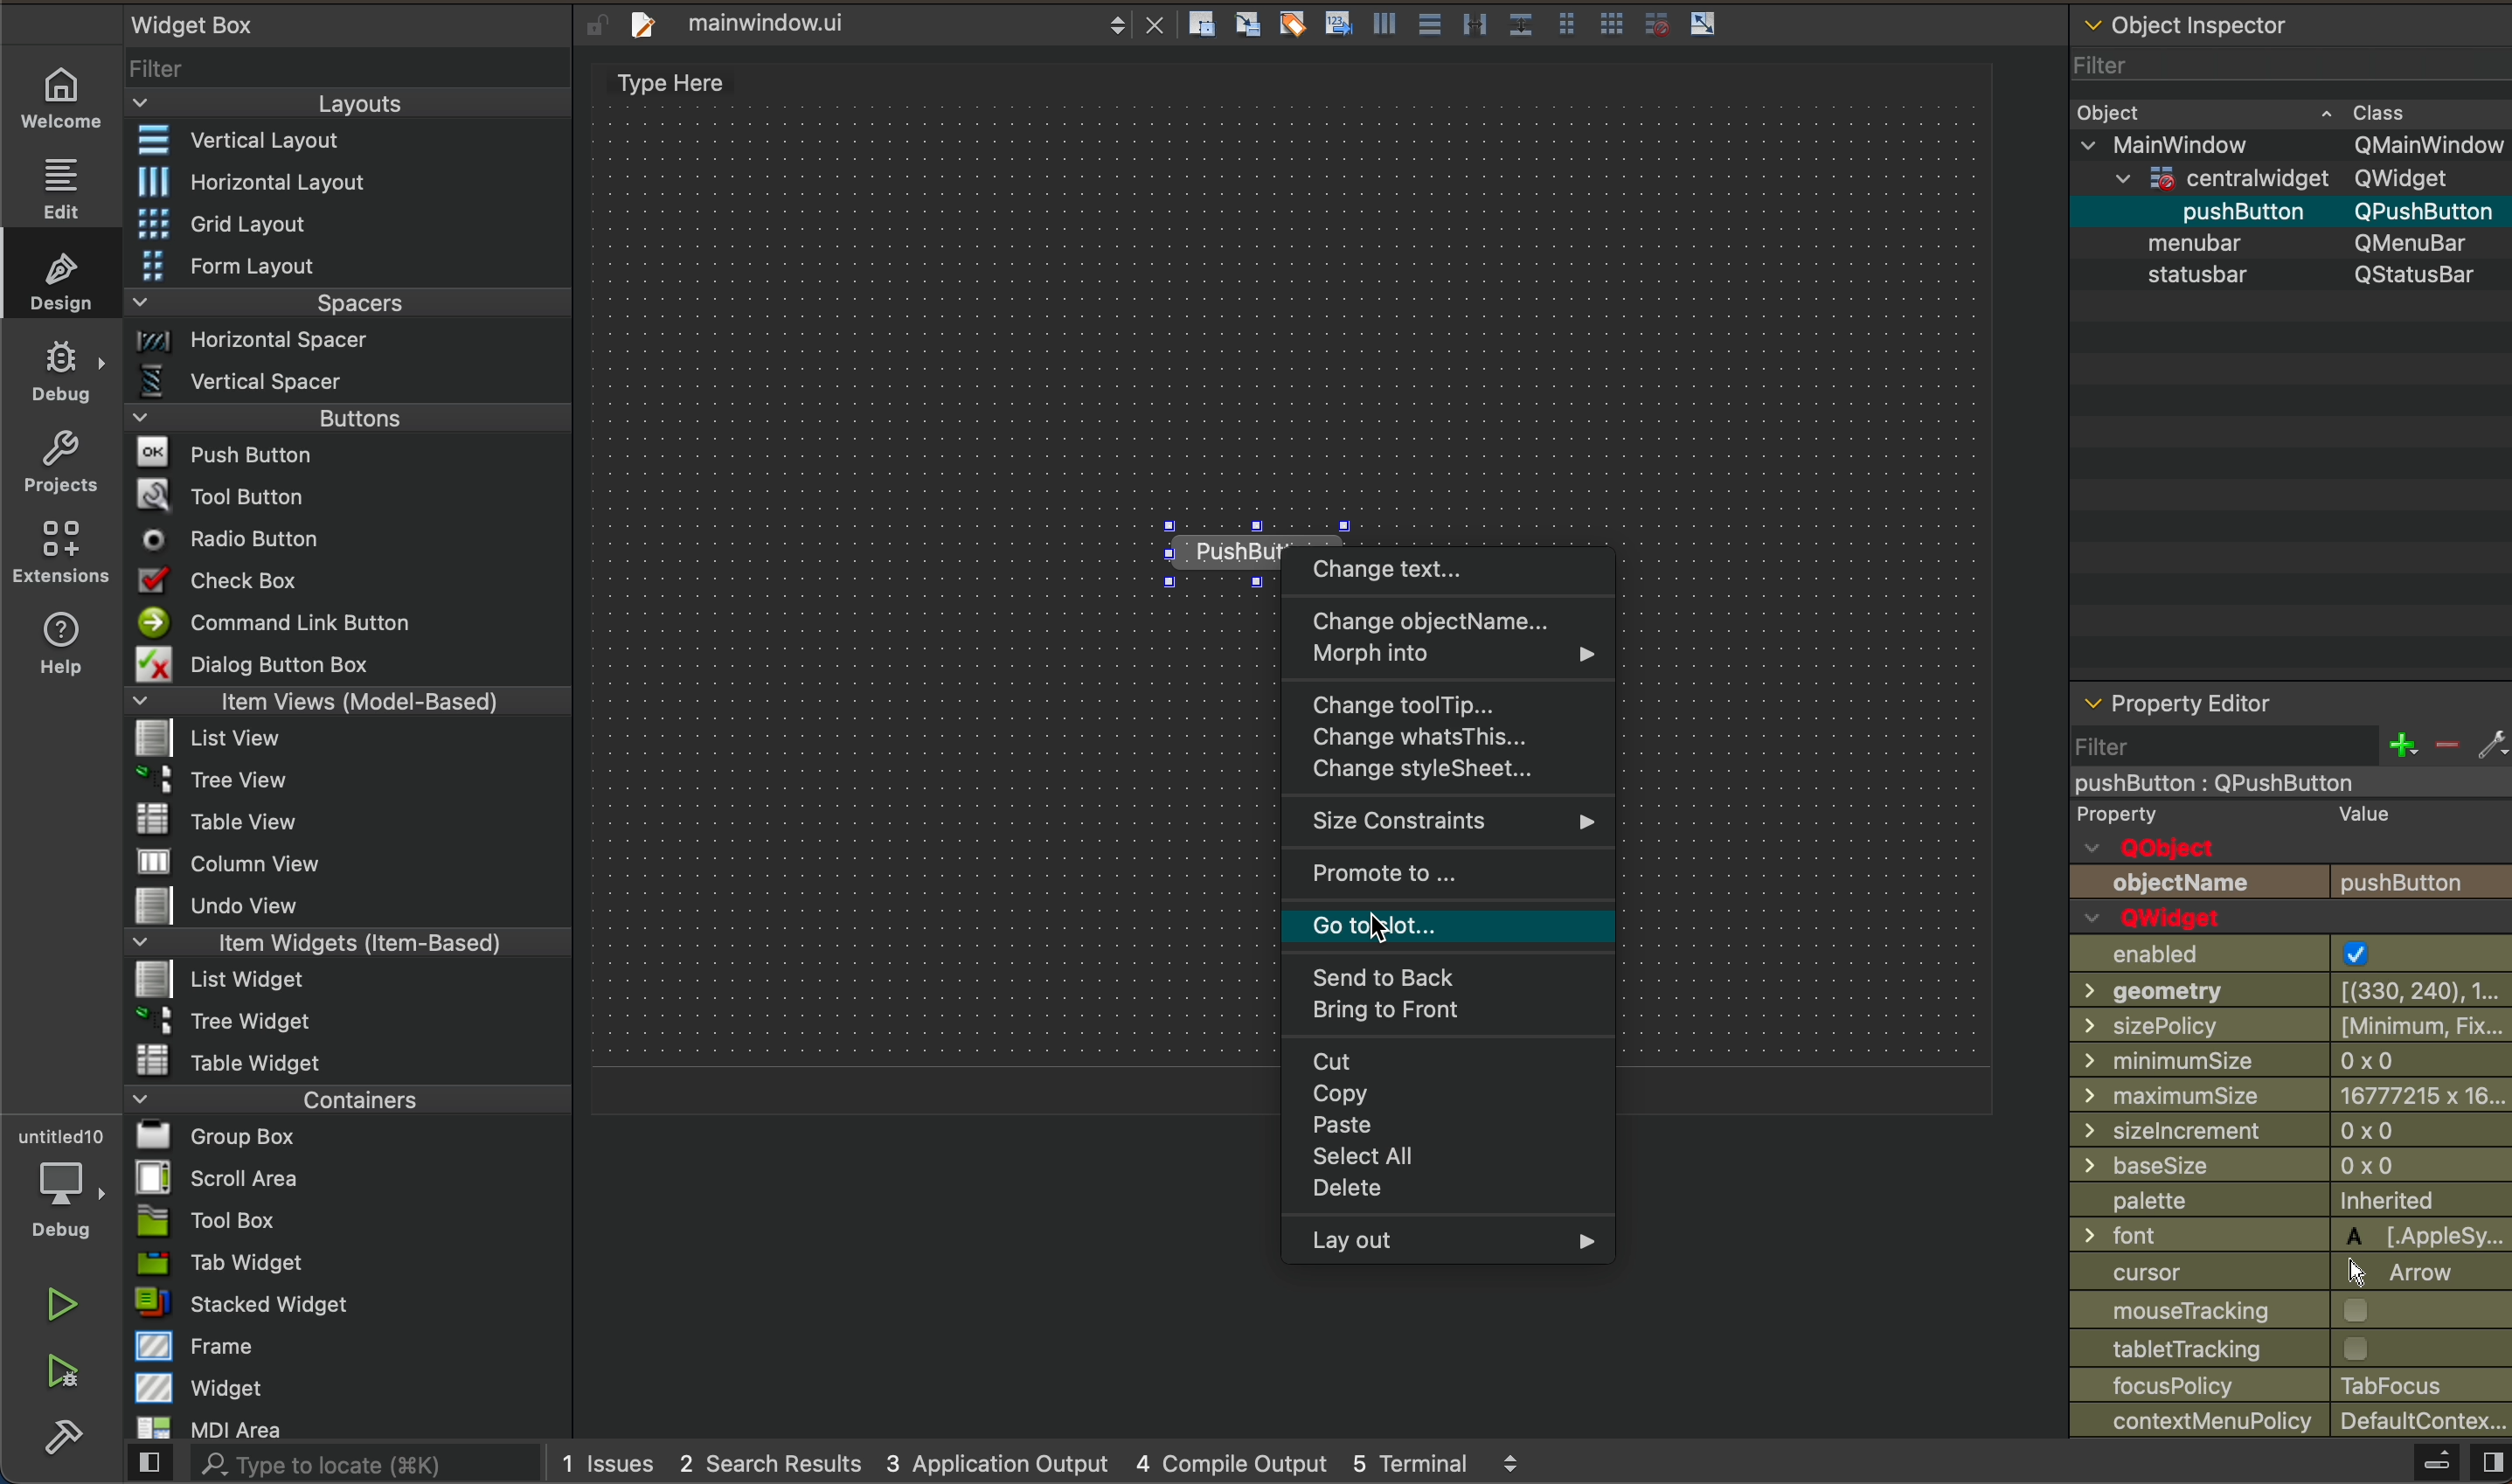 The height and width of the screenshot is (1484, 2512). What do you see at coordinates (2292, 1423) in the screenshot?
I see `context policy` at bounding box center [2292, 1423].